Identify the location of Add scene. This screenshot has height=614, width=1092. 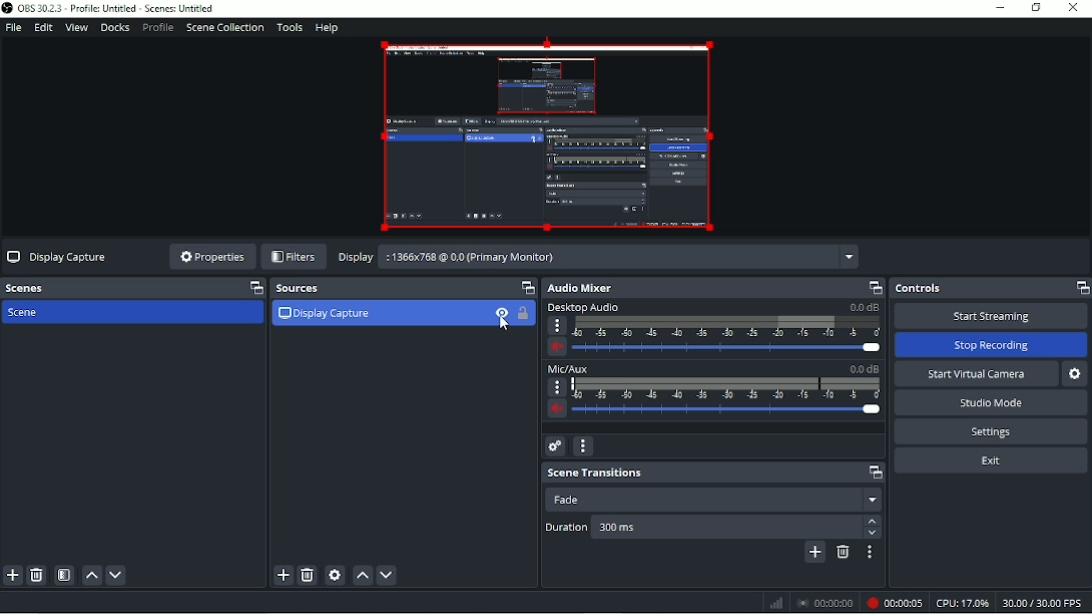
(13, 576).